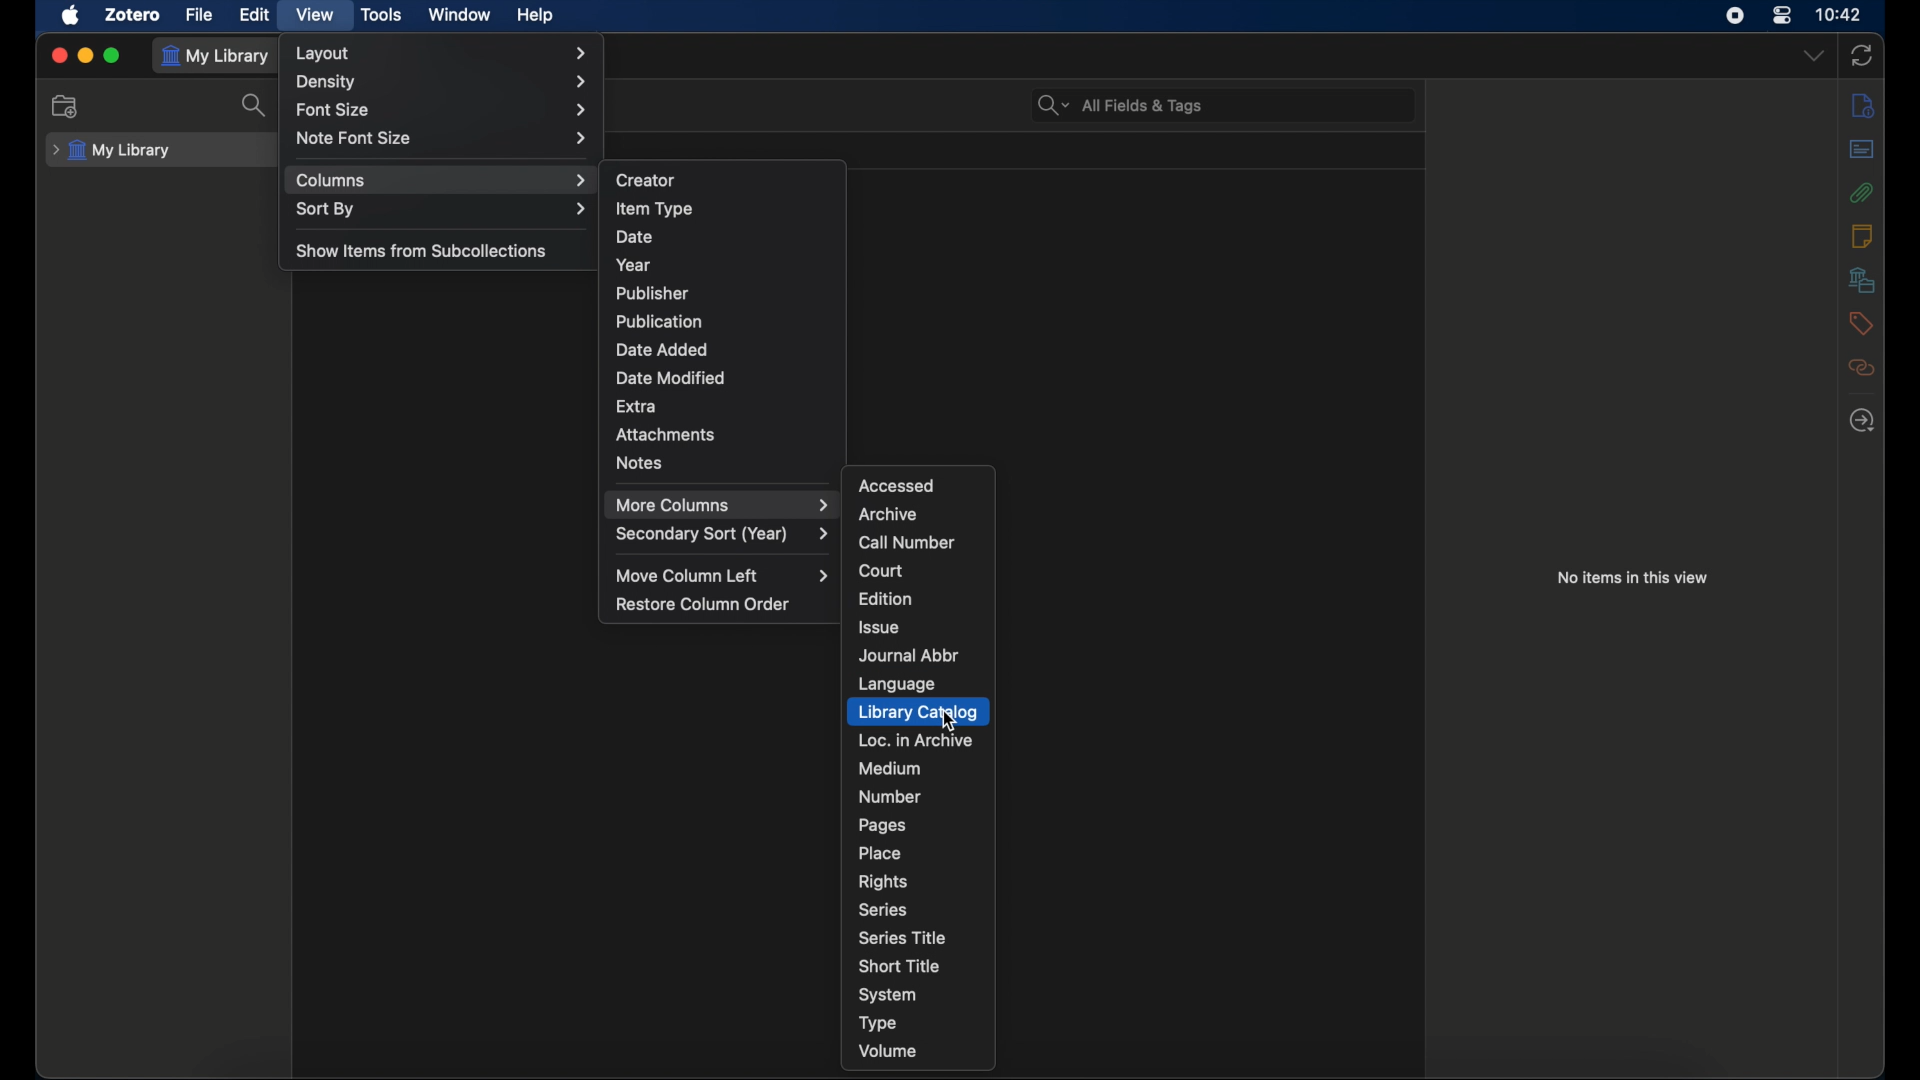 The image size is (1920, 1080). What do you see at coordinates (661, 349) in the screenshot?
I see `date added` at bounding box center [661, 349].